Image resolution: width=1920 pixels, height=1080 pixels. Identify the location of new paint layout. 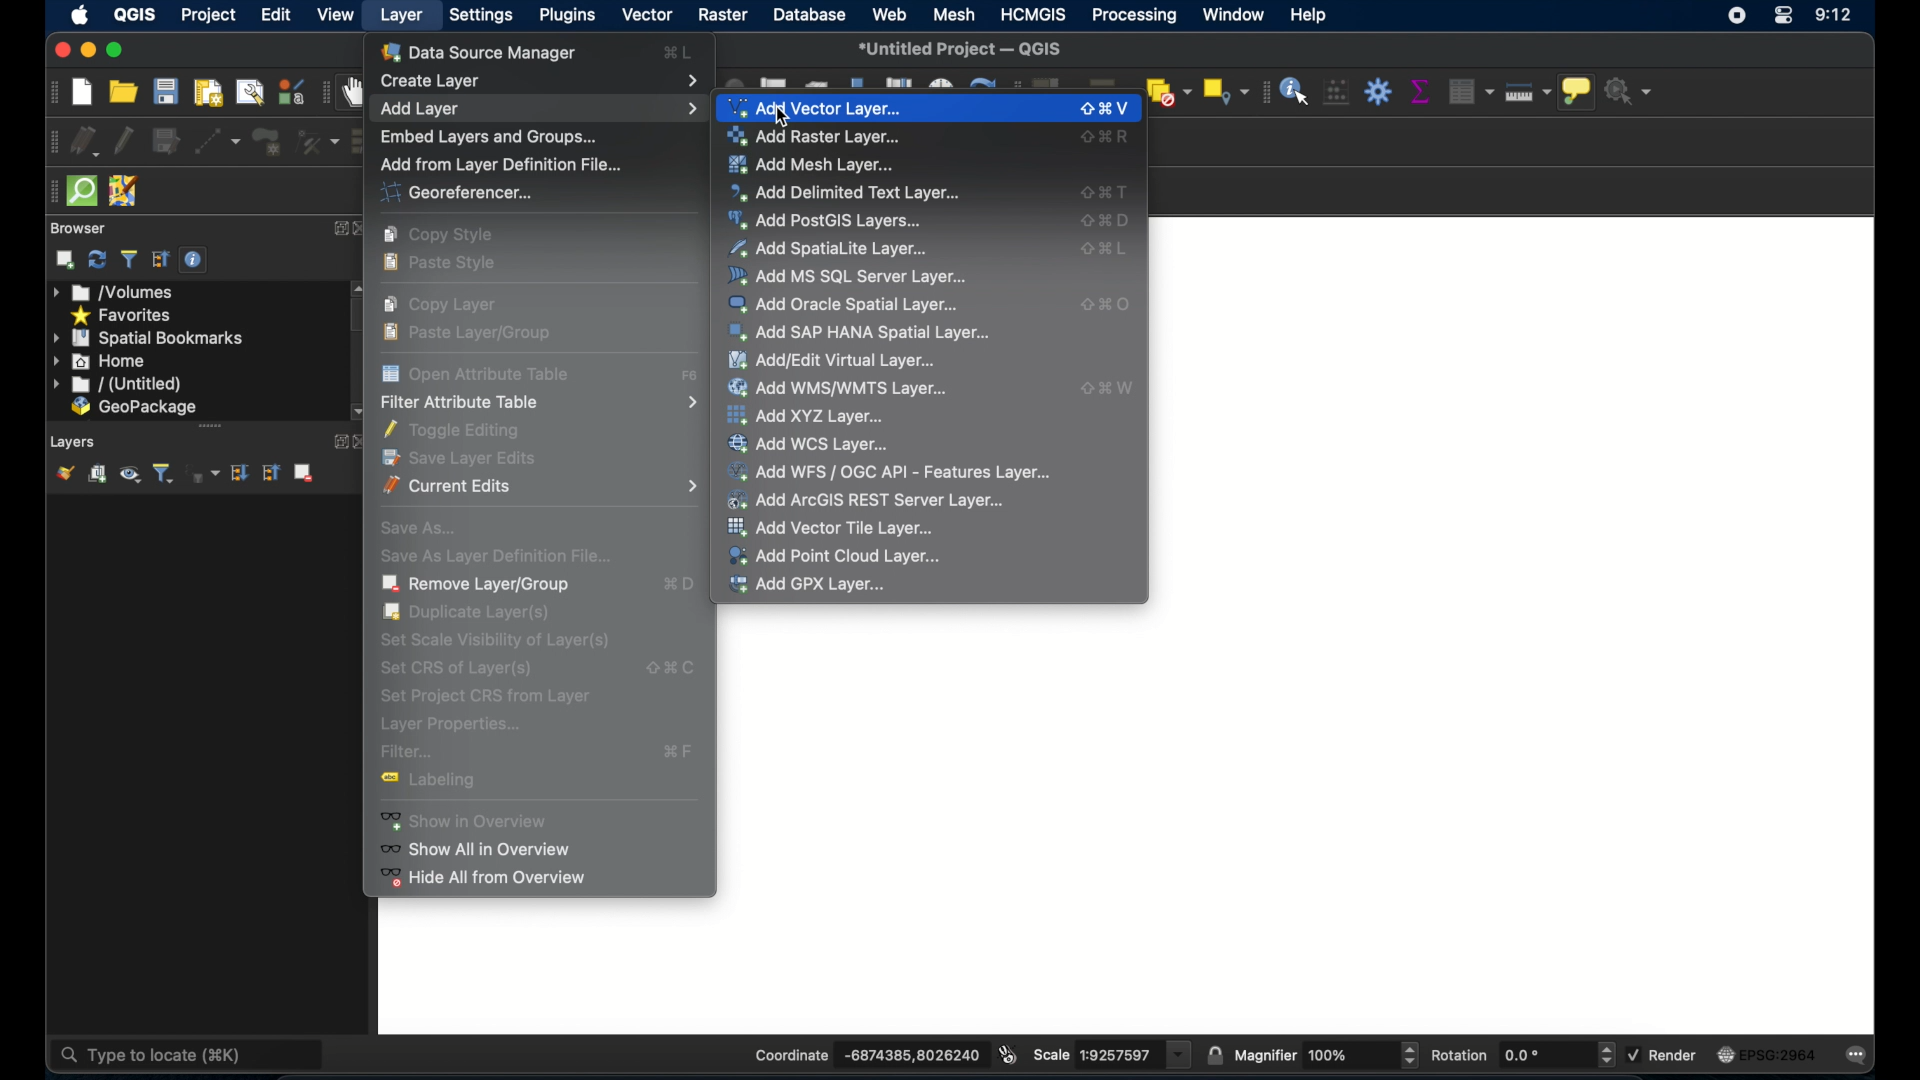
(208, 91).